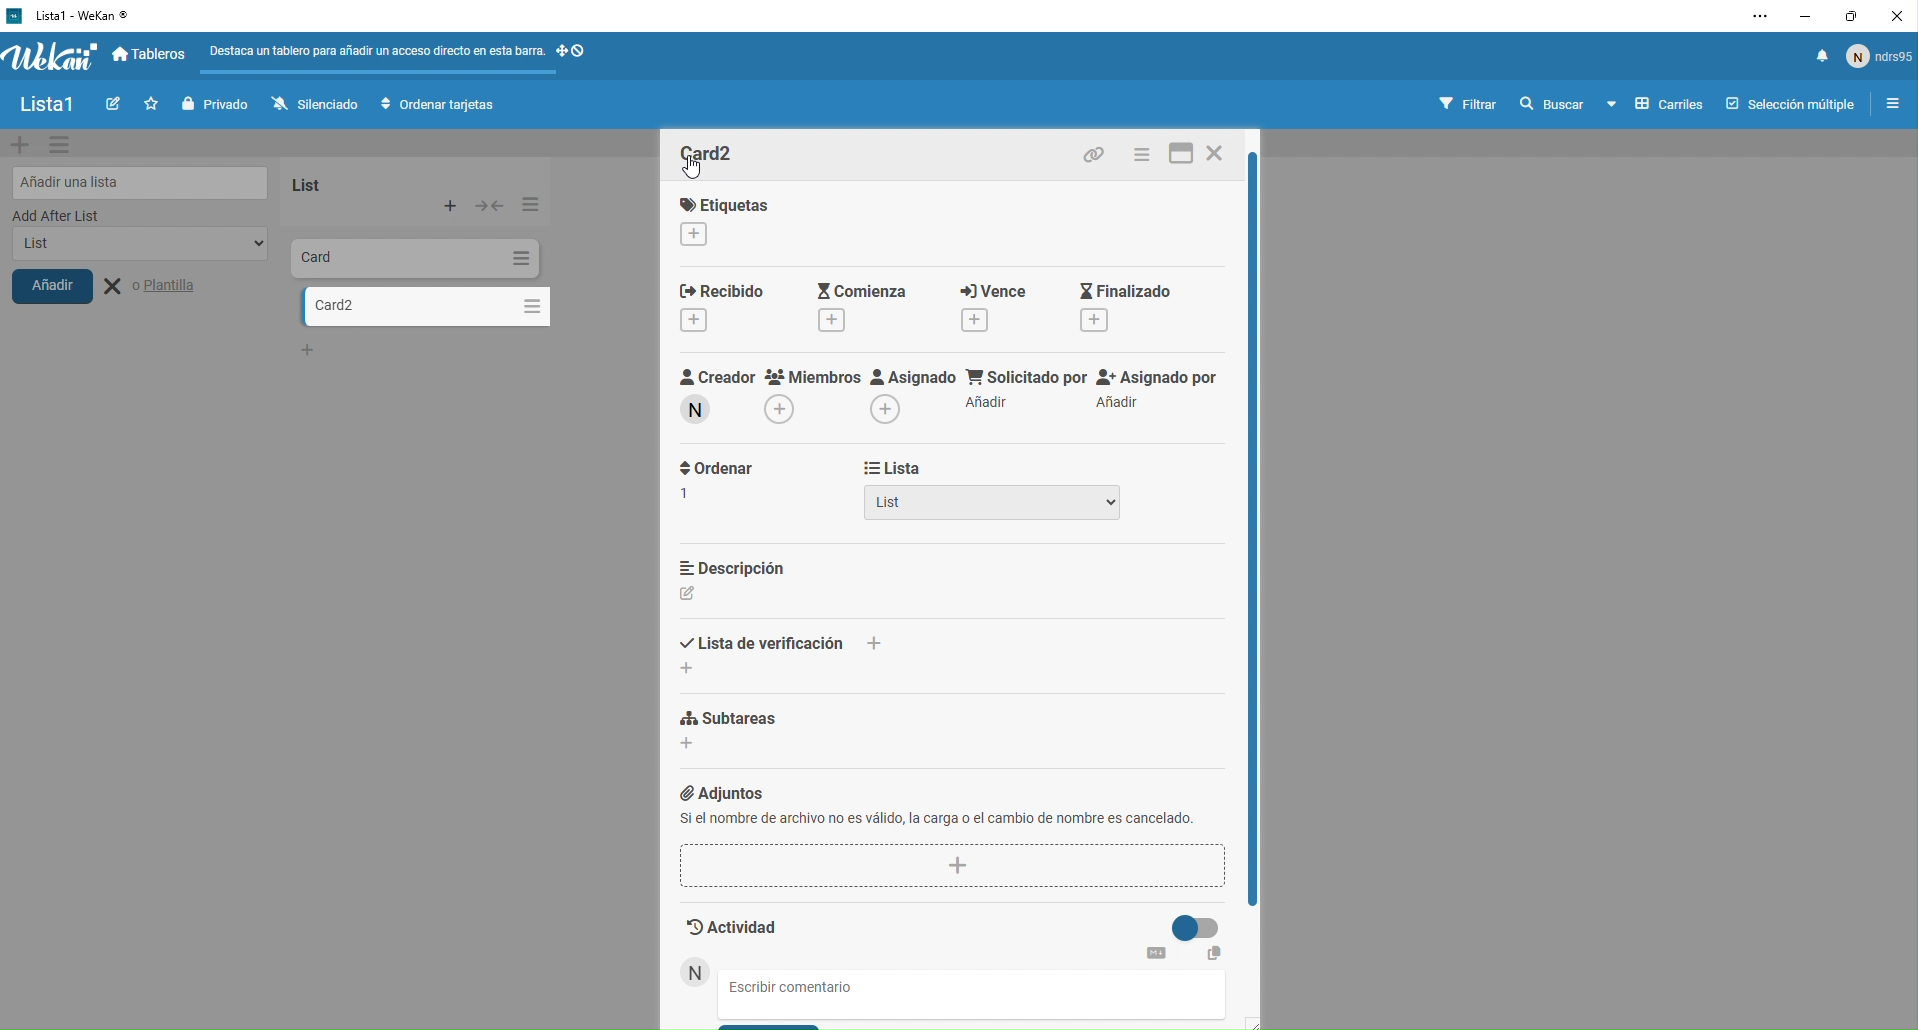 The image size is (1918, 1030). I want to click on añadir lista, so click(136, 180).